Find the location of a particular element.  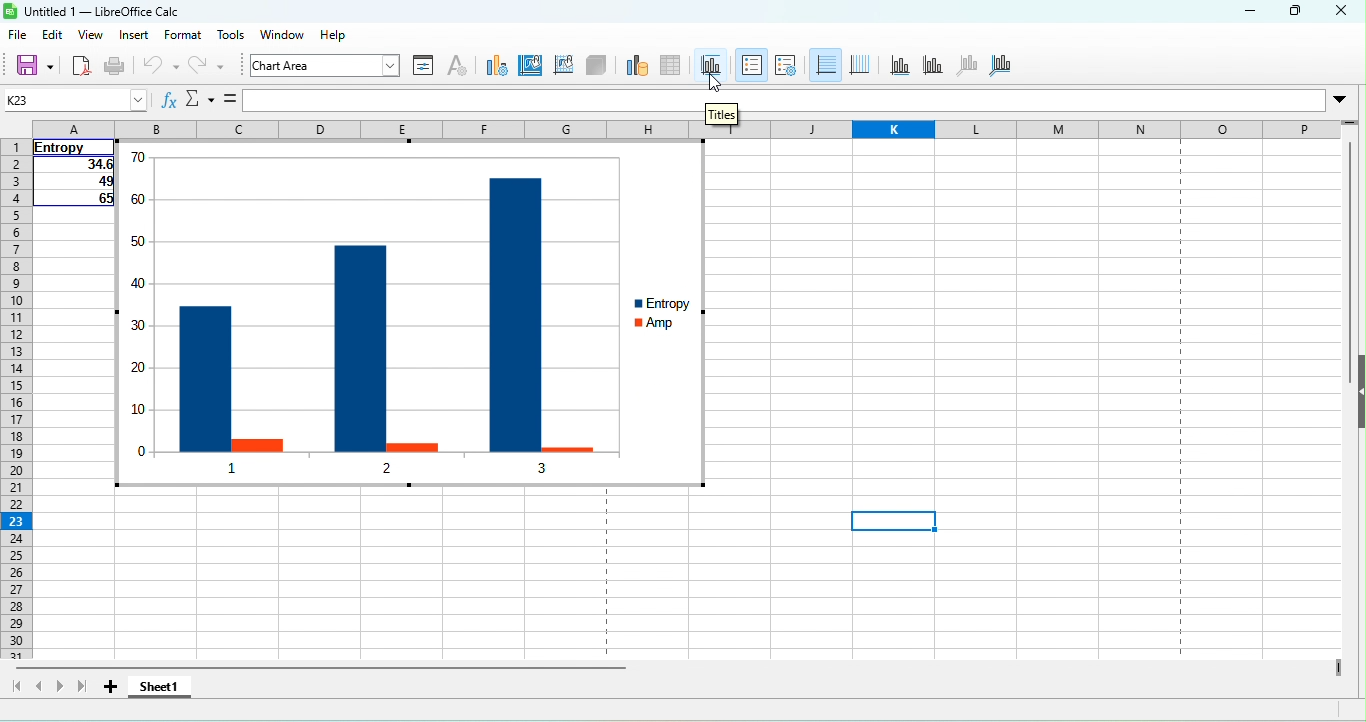

insert is located at coordinates (137, 37).